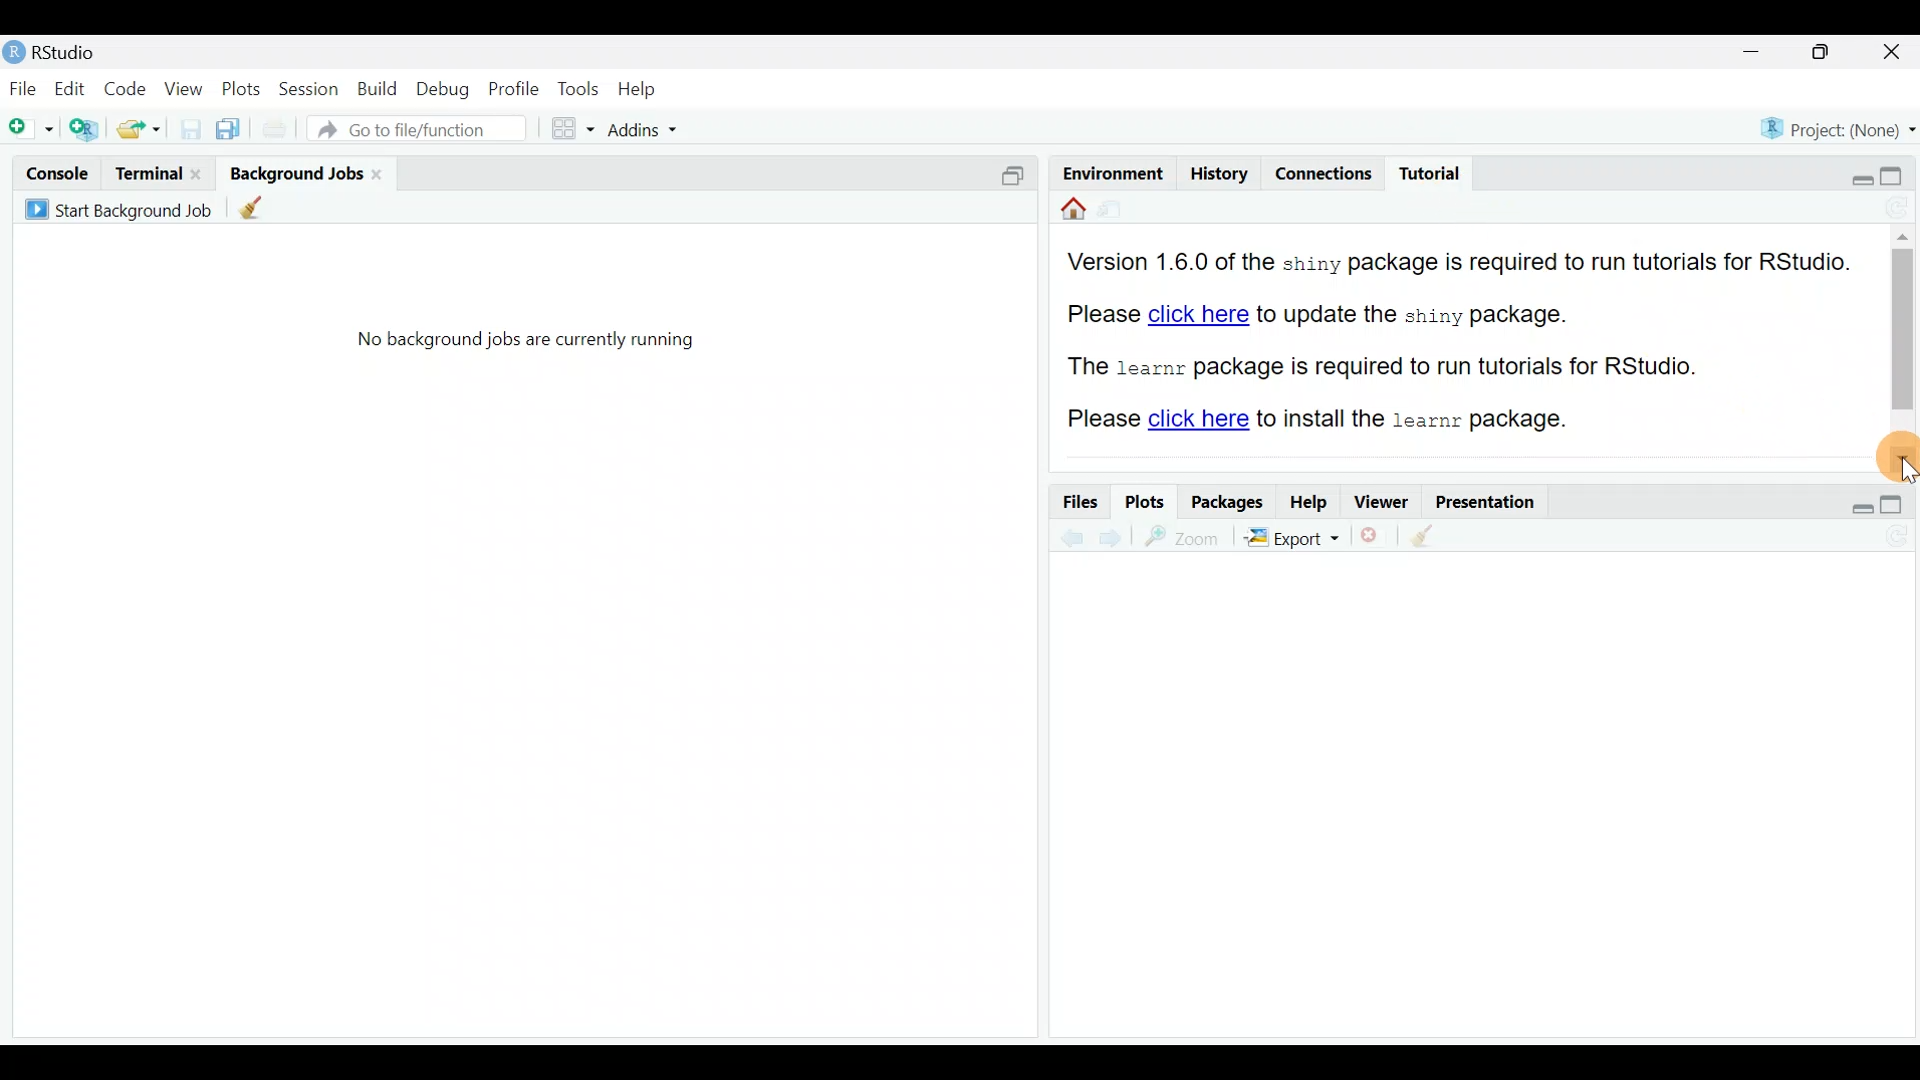  What do you see at coordinates (1417, 417) in the screenshot?
I see `to install the 1earnr package.` at bounding box center [1417, 417].